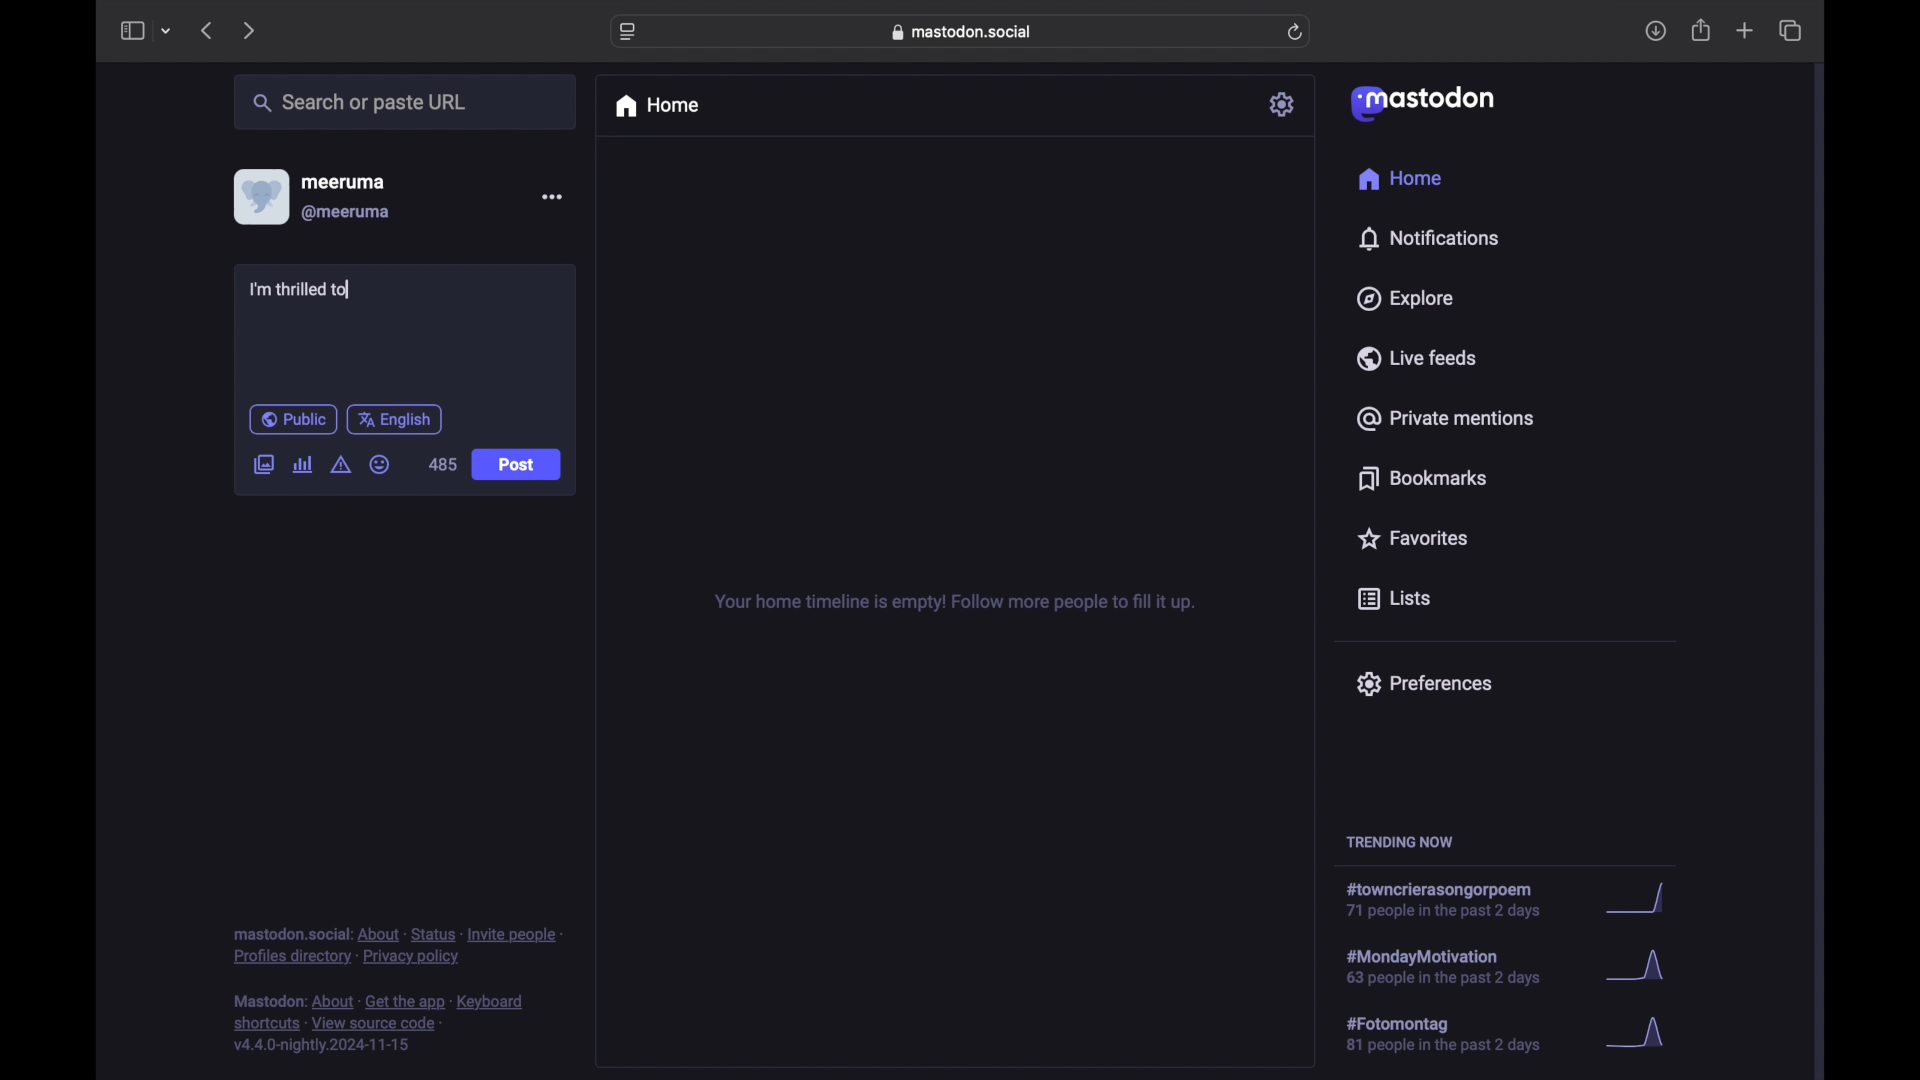  What do you see at coordinates (1745, 30) in the screenshot?
I see `new tab overview` at bounding box center [1745, 30].